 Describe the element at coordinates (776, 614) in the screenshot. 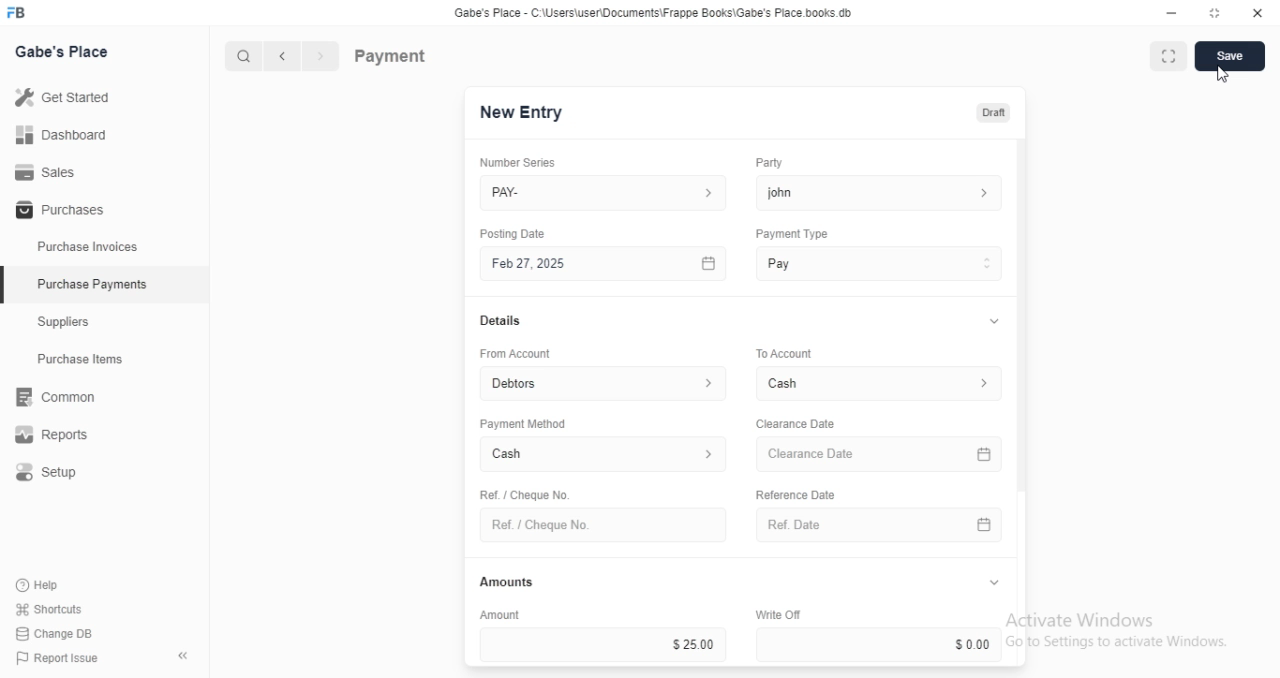

I see `Write Off` at that location.